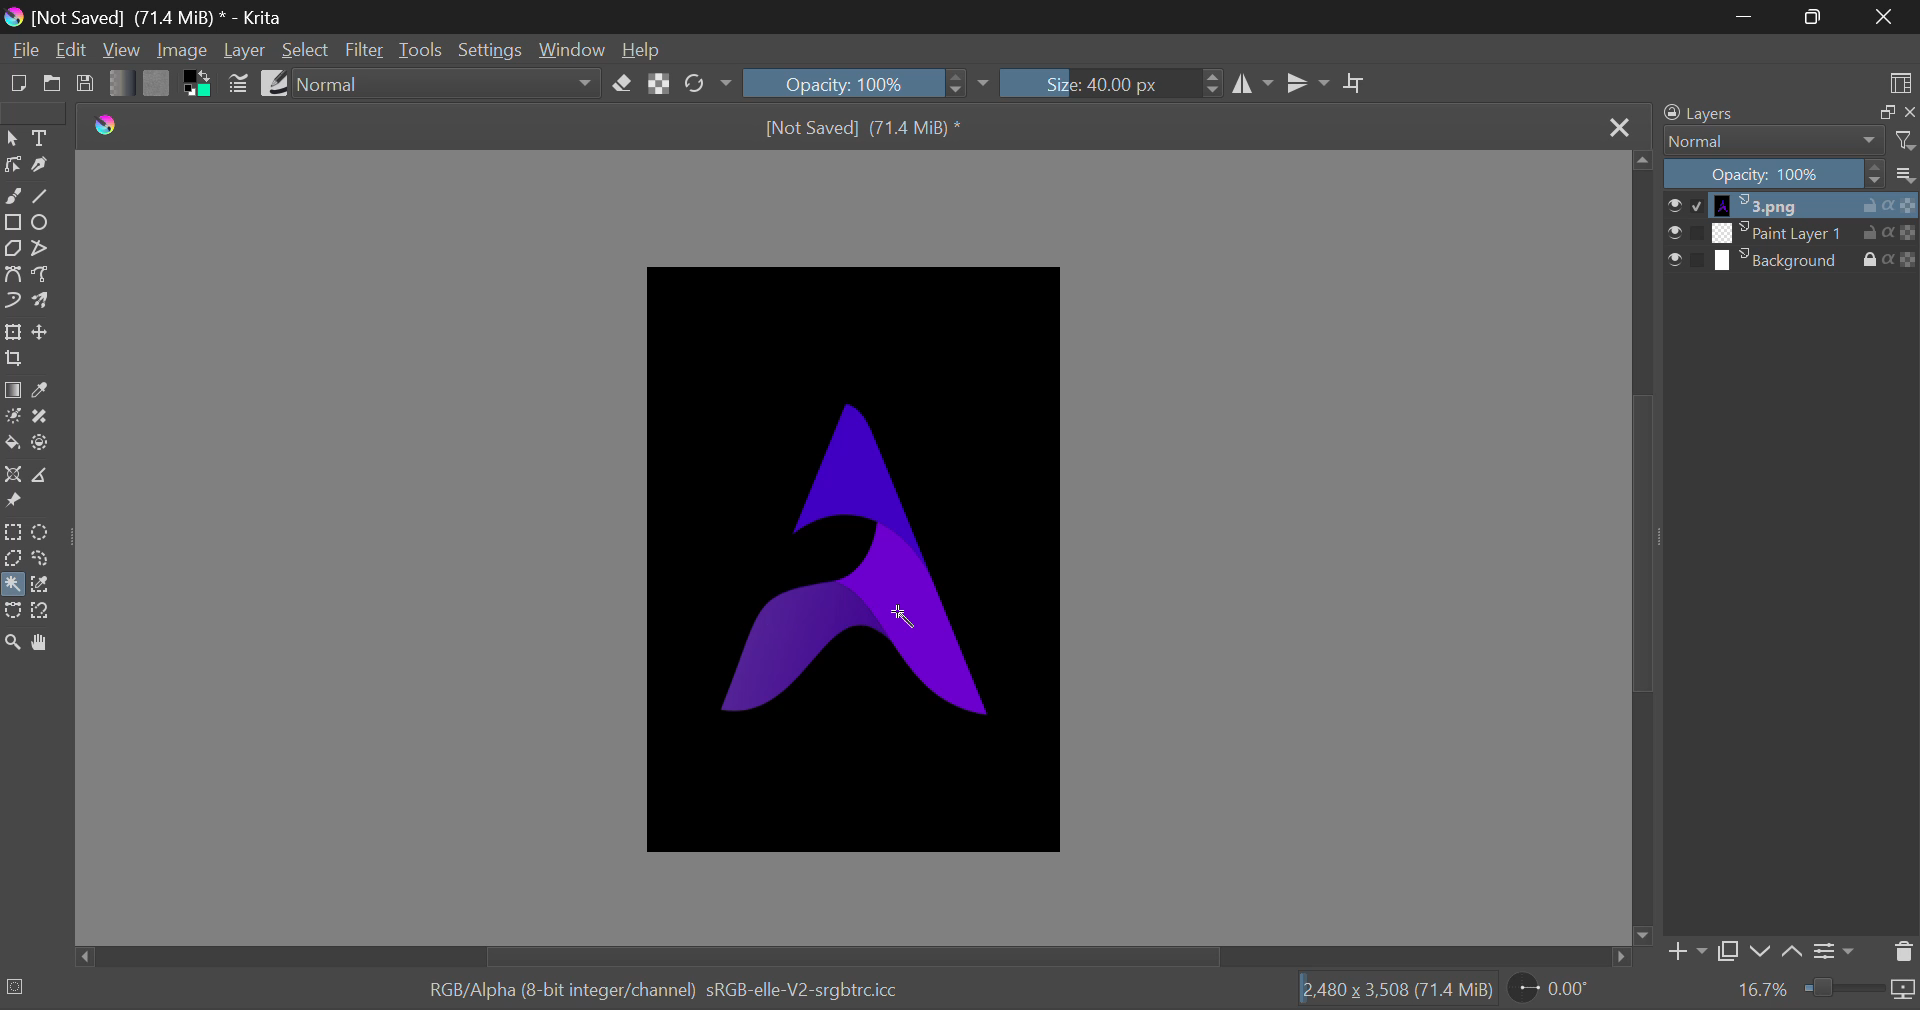 This screenshot has width=1920, height=1010. What do you see at coordinates (666, 991) in the screenshot?
I see `RGB/Alpha (8-bit integer/channel) sRGB-elle-V2-srgbtrcicc` at bounding box center [666, 991].